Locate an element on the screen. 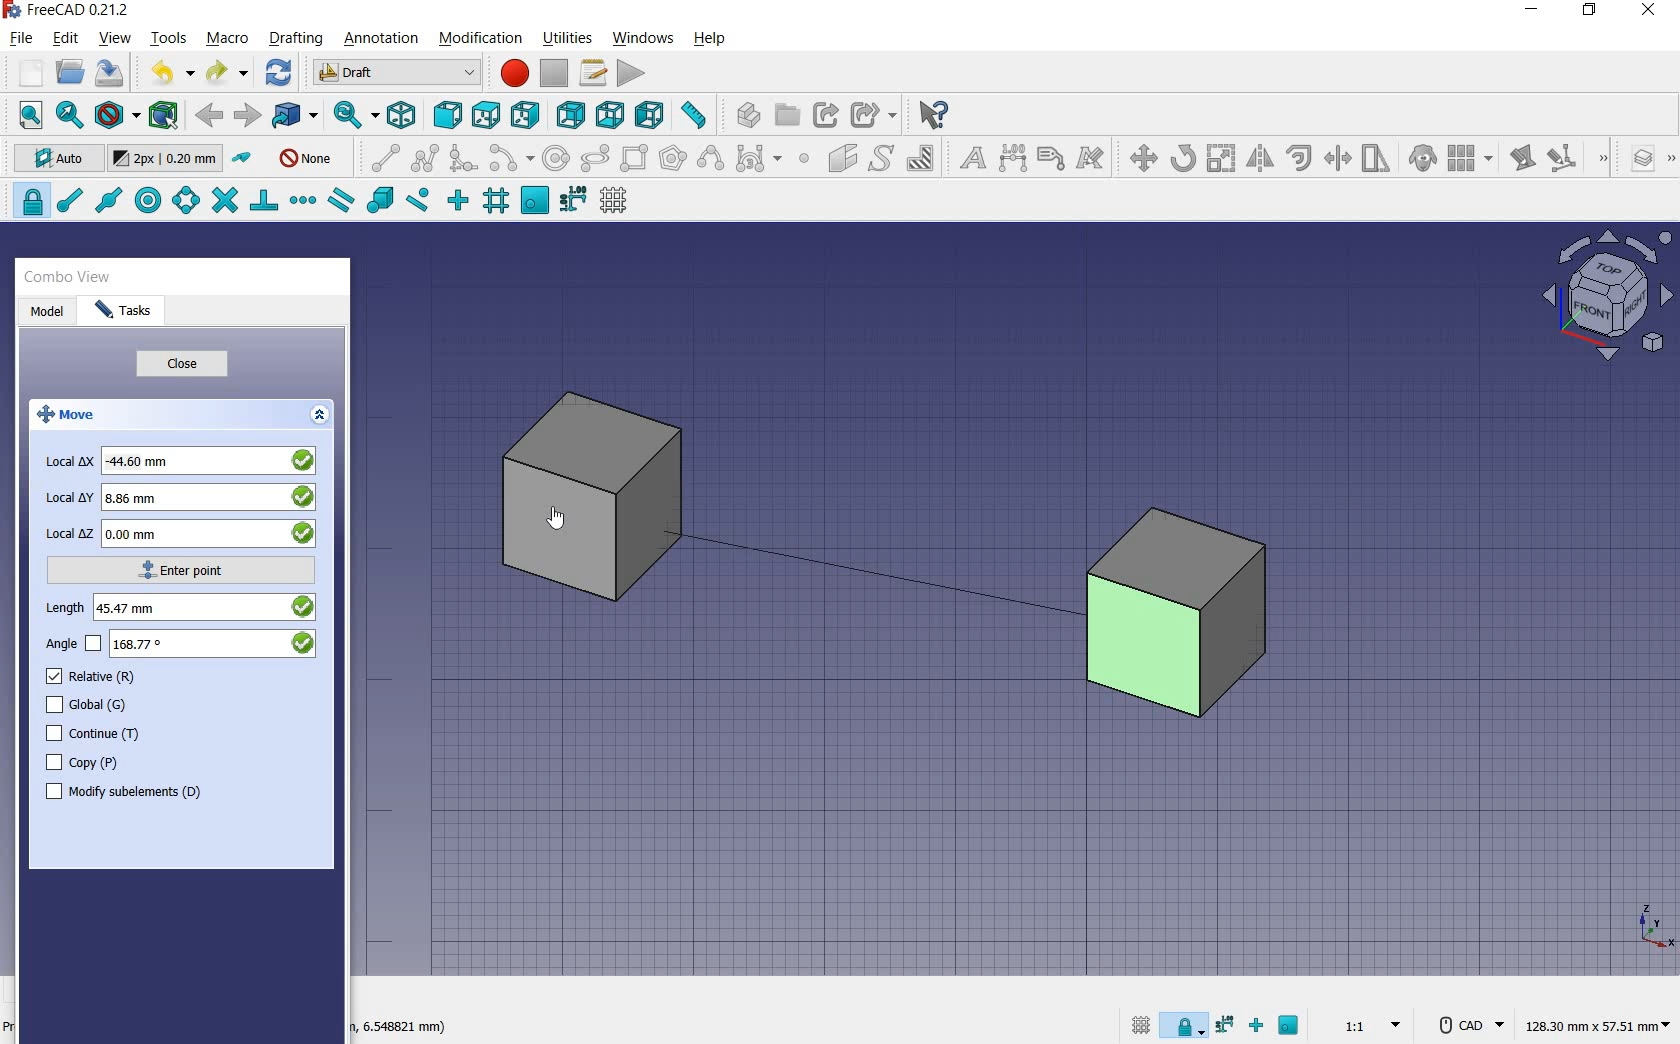 This screenshot has height=1044, width=1680. snap angle is located at coordinates (185, 201).